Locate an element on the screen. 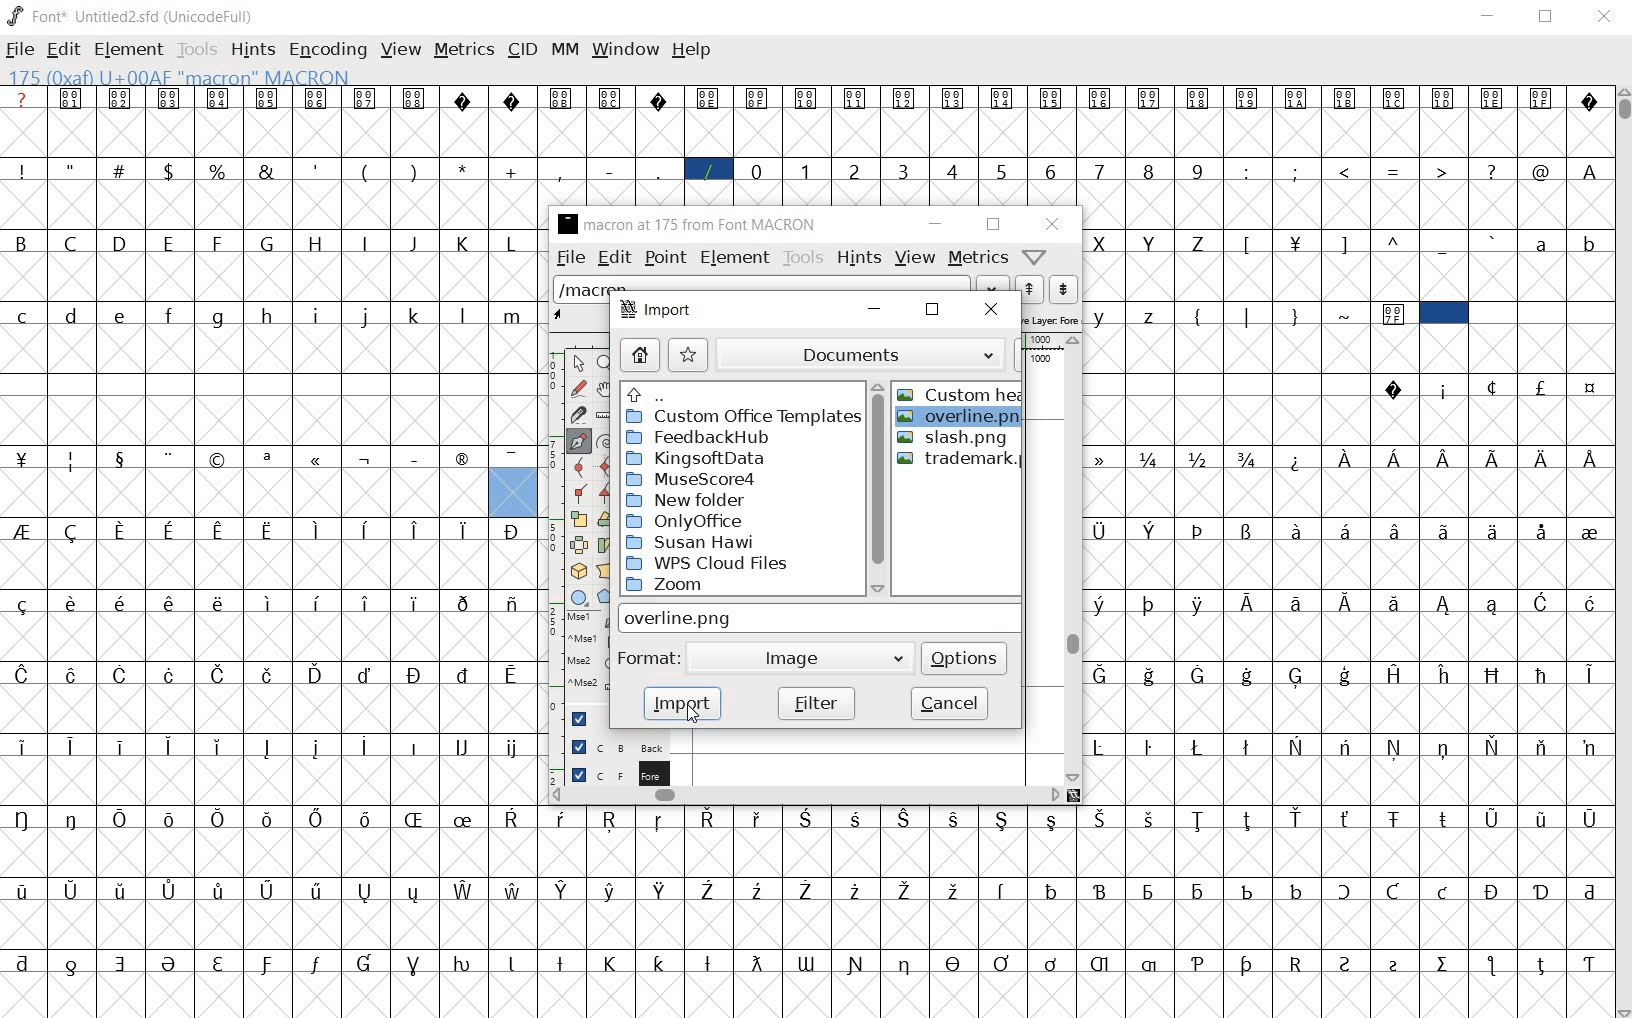  Symbol is located at coordinates (317, 97).